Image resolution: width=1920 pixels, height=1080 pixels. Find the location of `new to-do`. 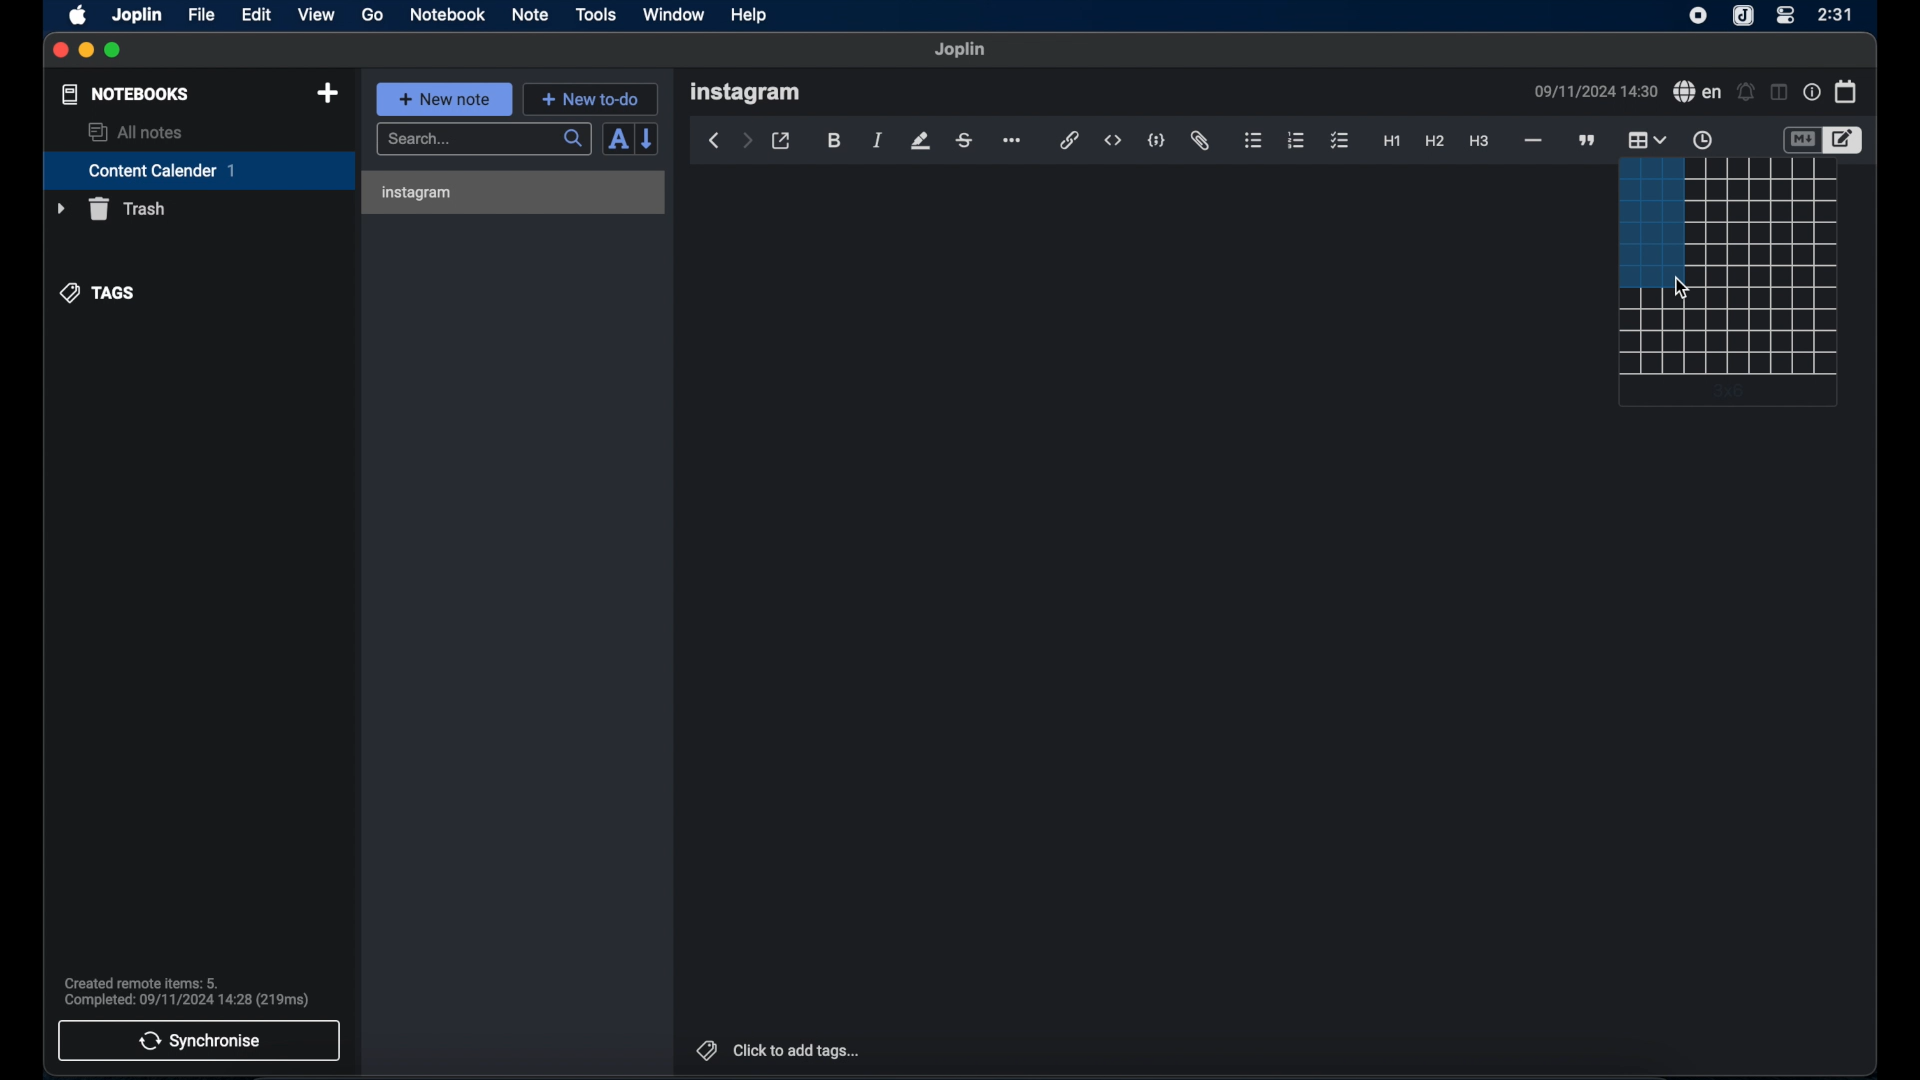

new to-do is located at coordinates (590, 99).